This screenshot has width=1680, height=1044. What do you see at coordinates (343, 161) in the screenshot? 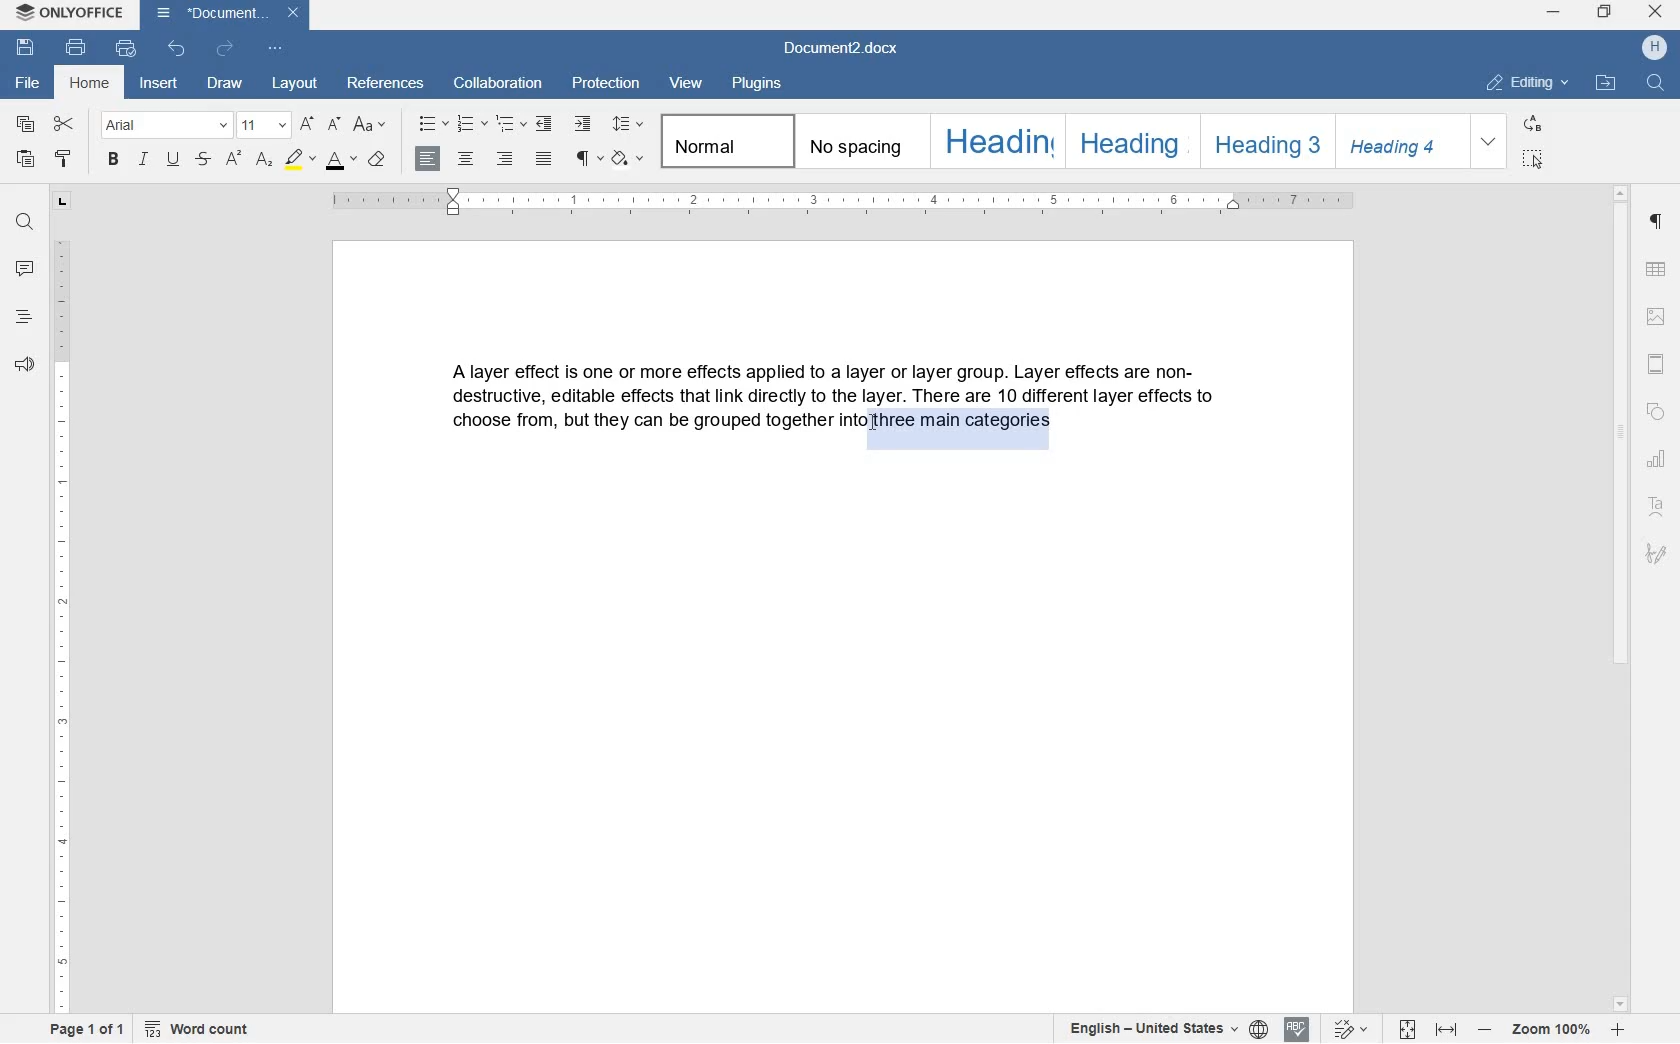
I see `font color ` at bounding box center [343, 161].